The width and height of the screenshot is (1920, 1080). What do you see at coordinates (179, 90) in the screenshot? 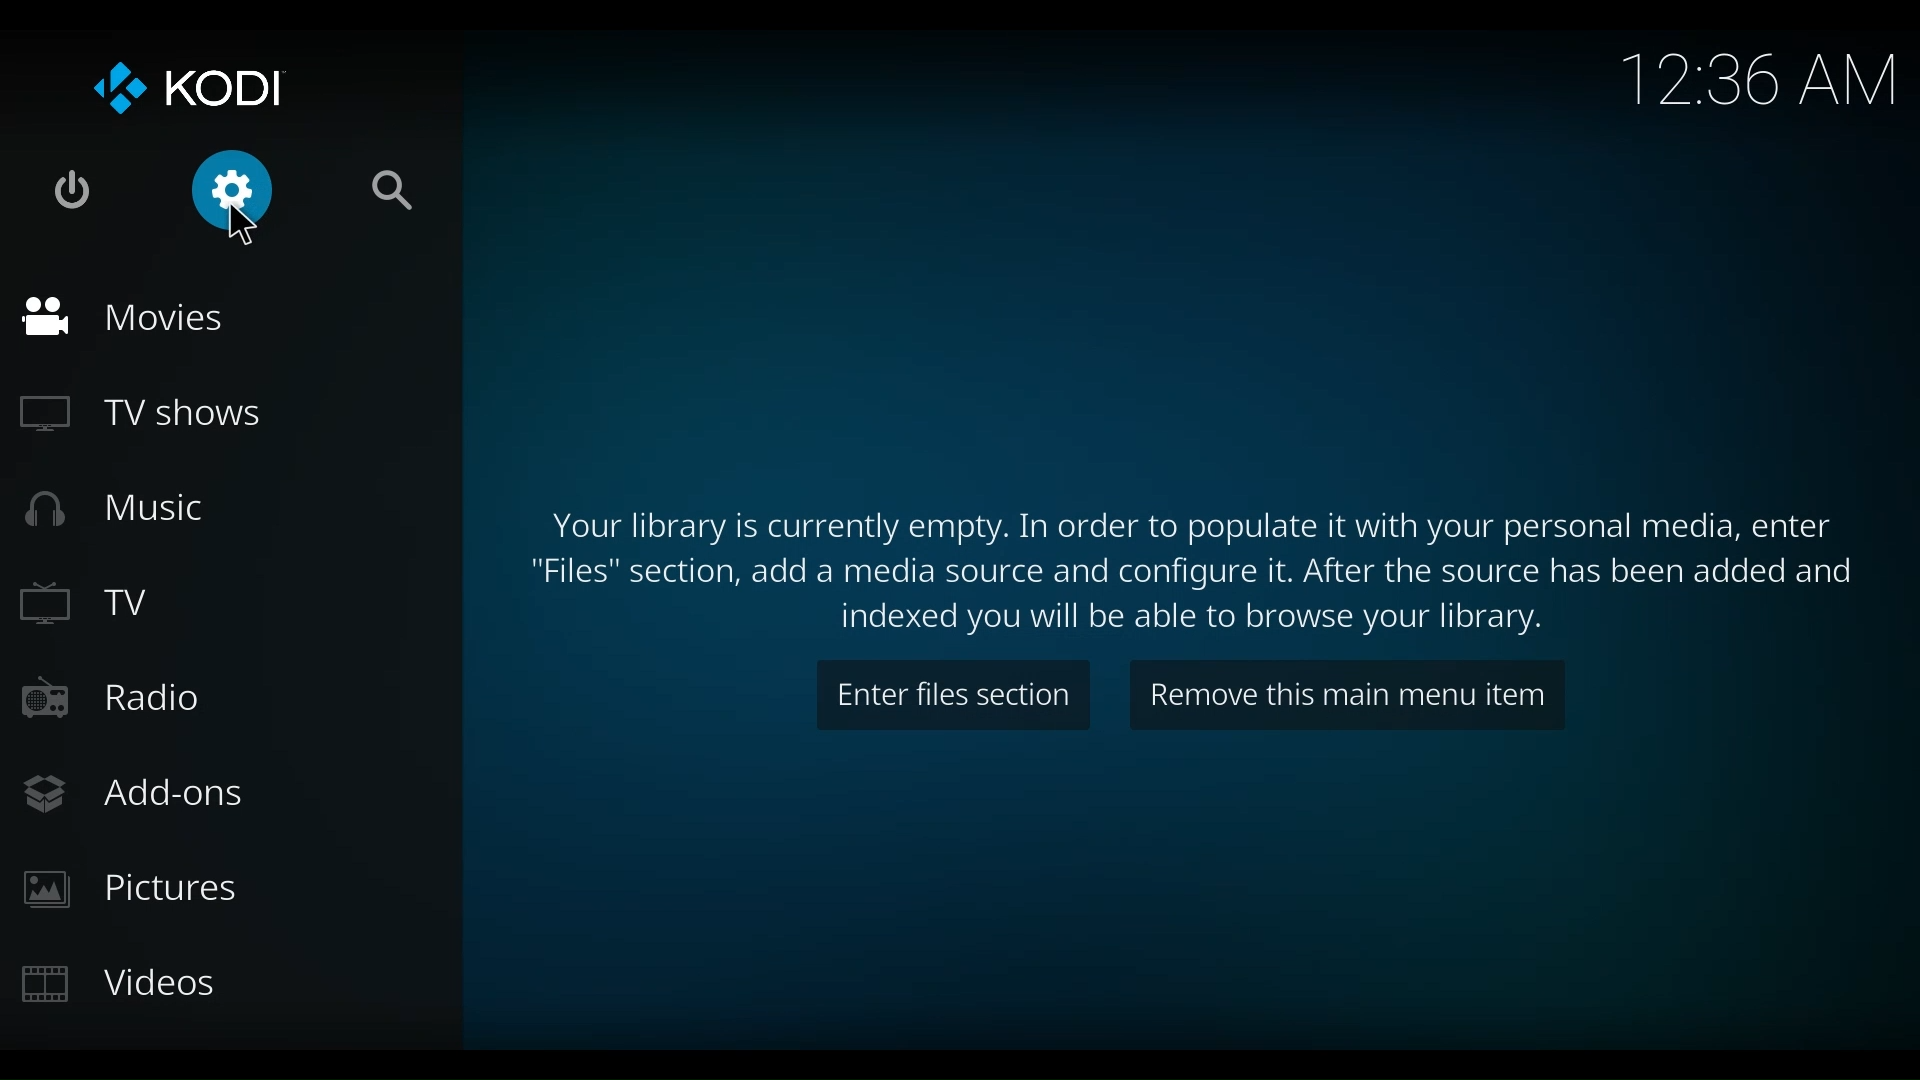
I see `kodi` at bounding box center [179, 90].